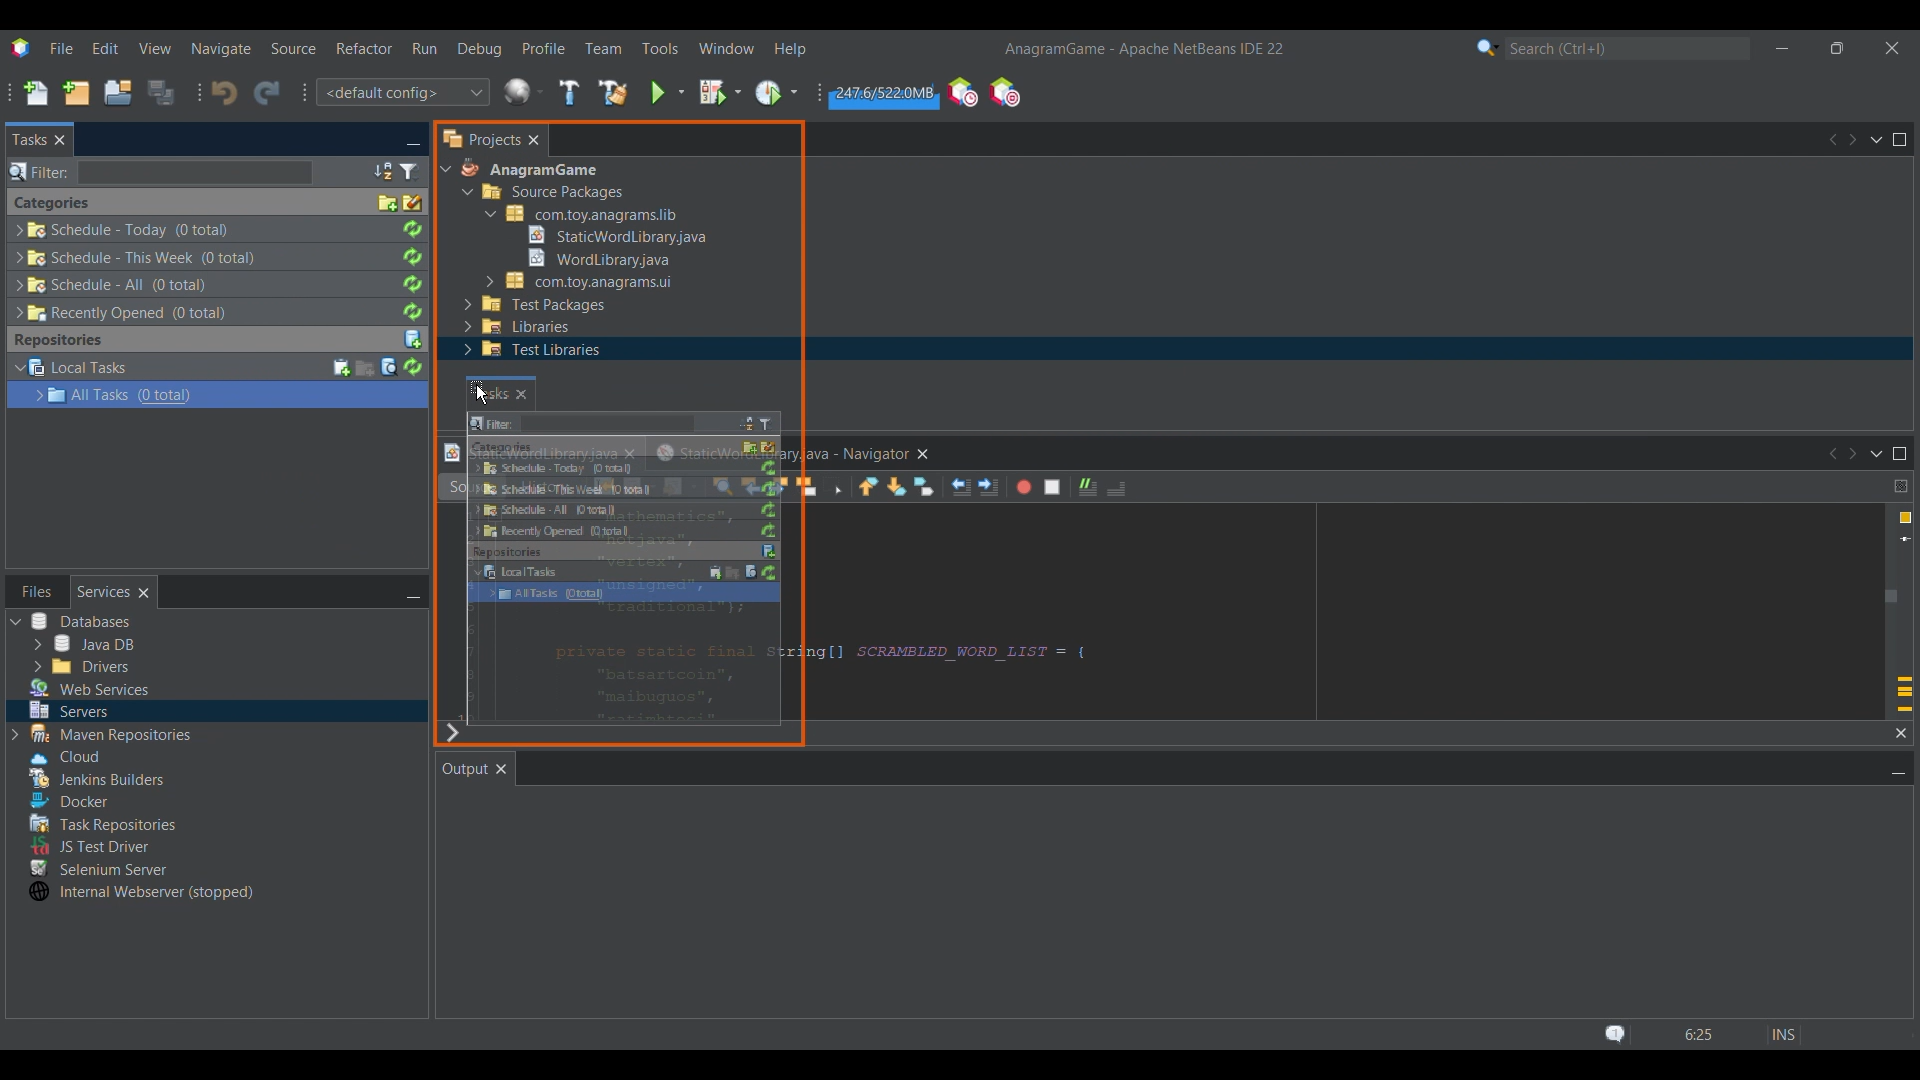 The width and height of the screenshot is (1920, 1080). What do you see at coordinates (124, 313) in the screenshot?
I see `` at bounding box center [124, 313].